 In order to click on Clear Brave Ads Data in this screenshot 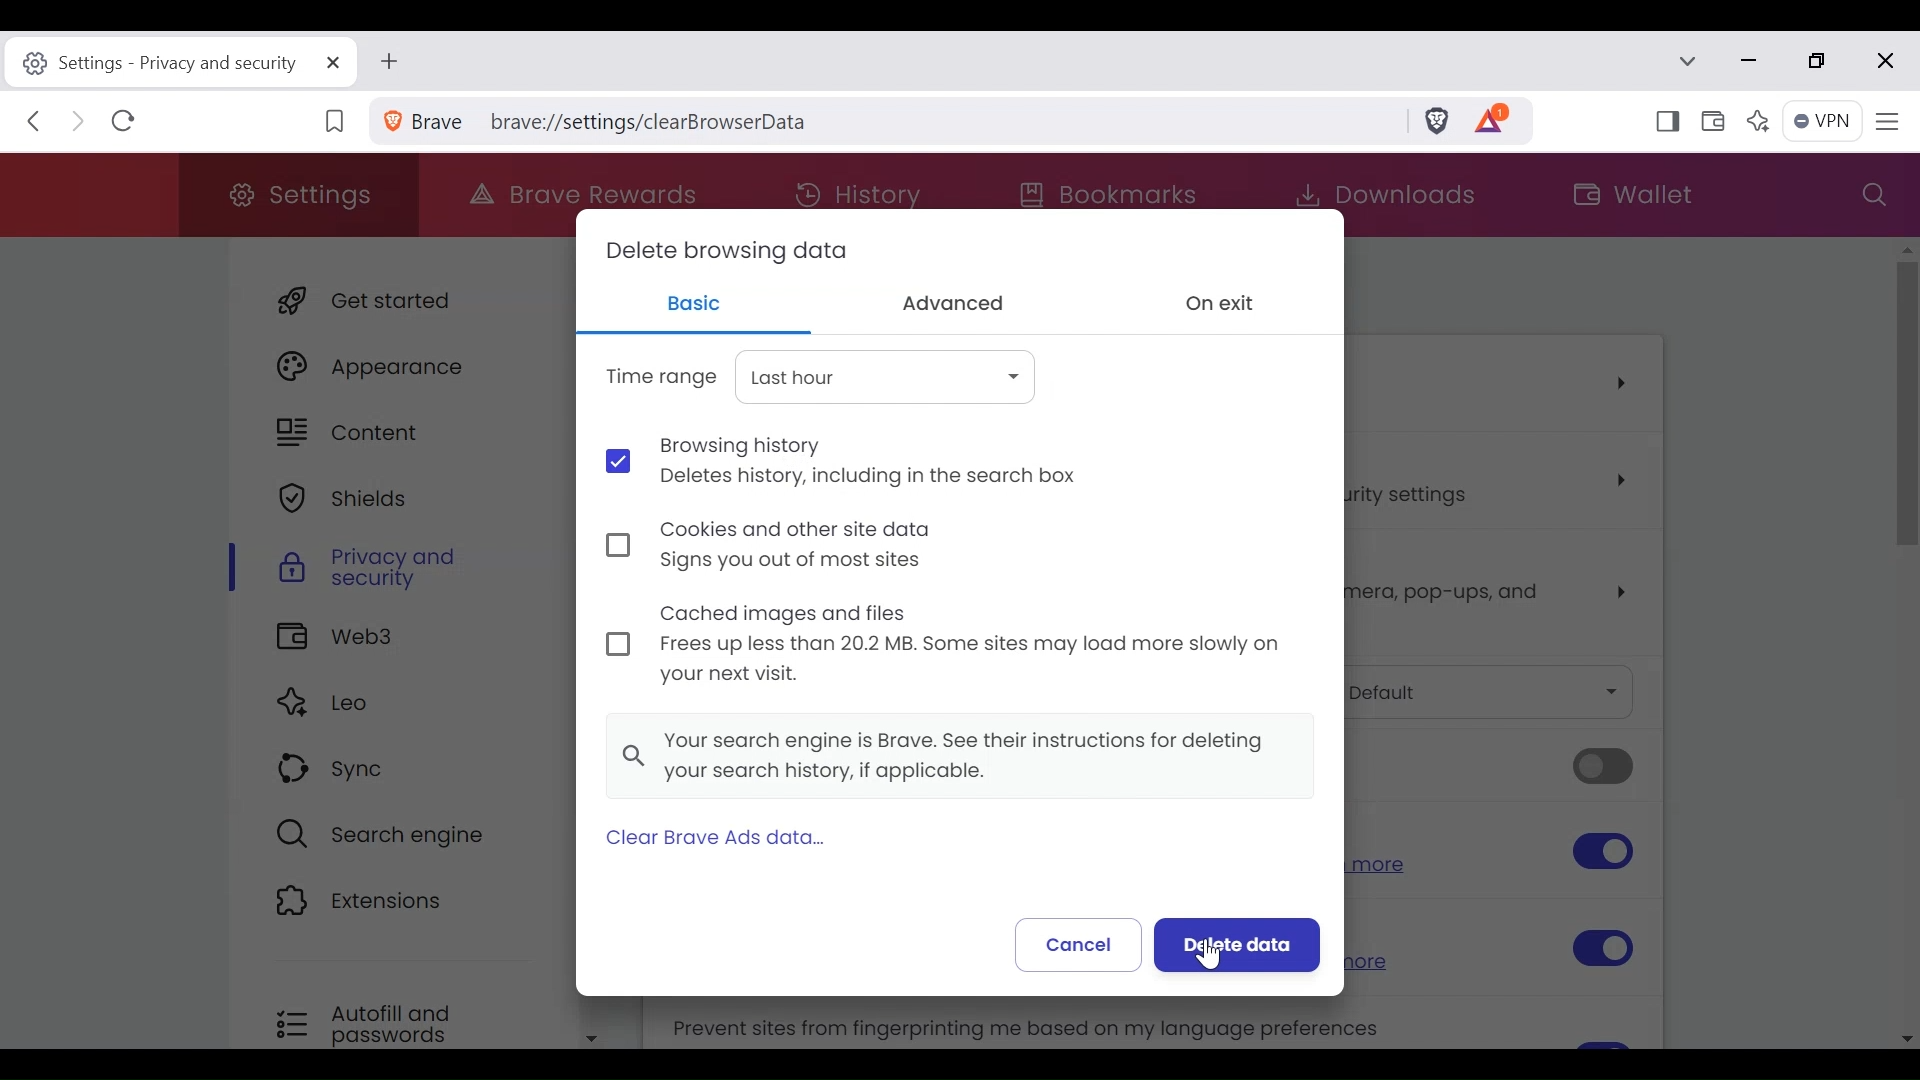, I will do `click(735, 839)`.